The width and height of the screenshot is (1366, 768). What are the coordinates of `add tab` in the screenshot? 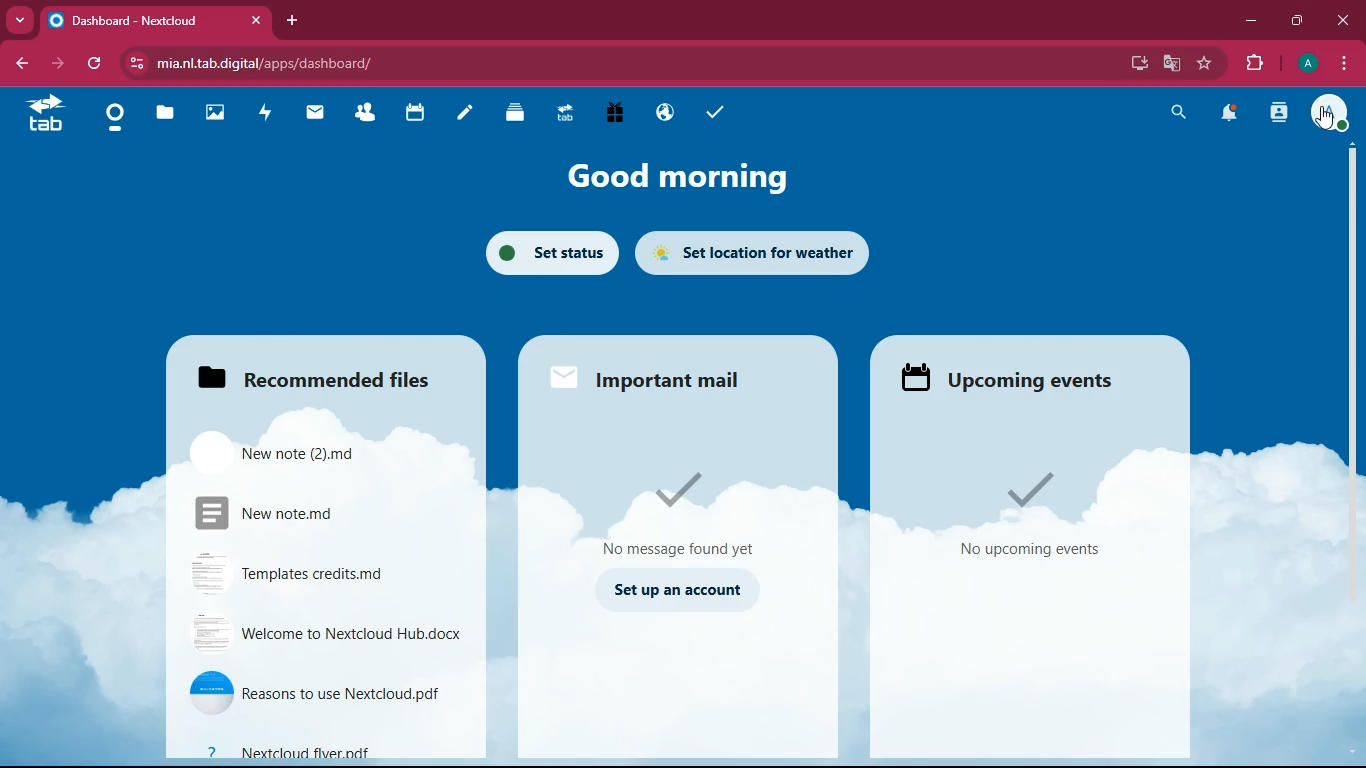 It's located at (293, 21).